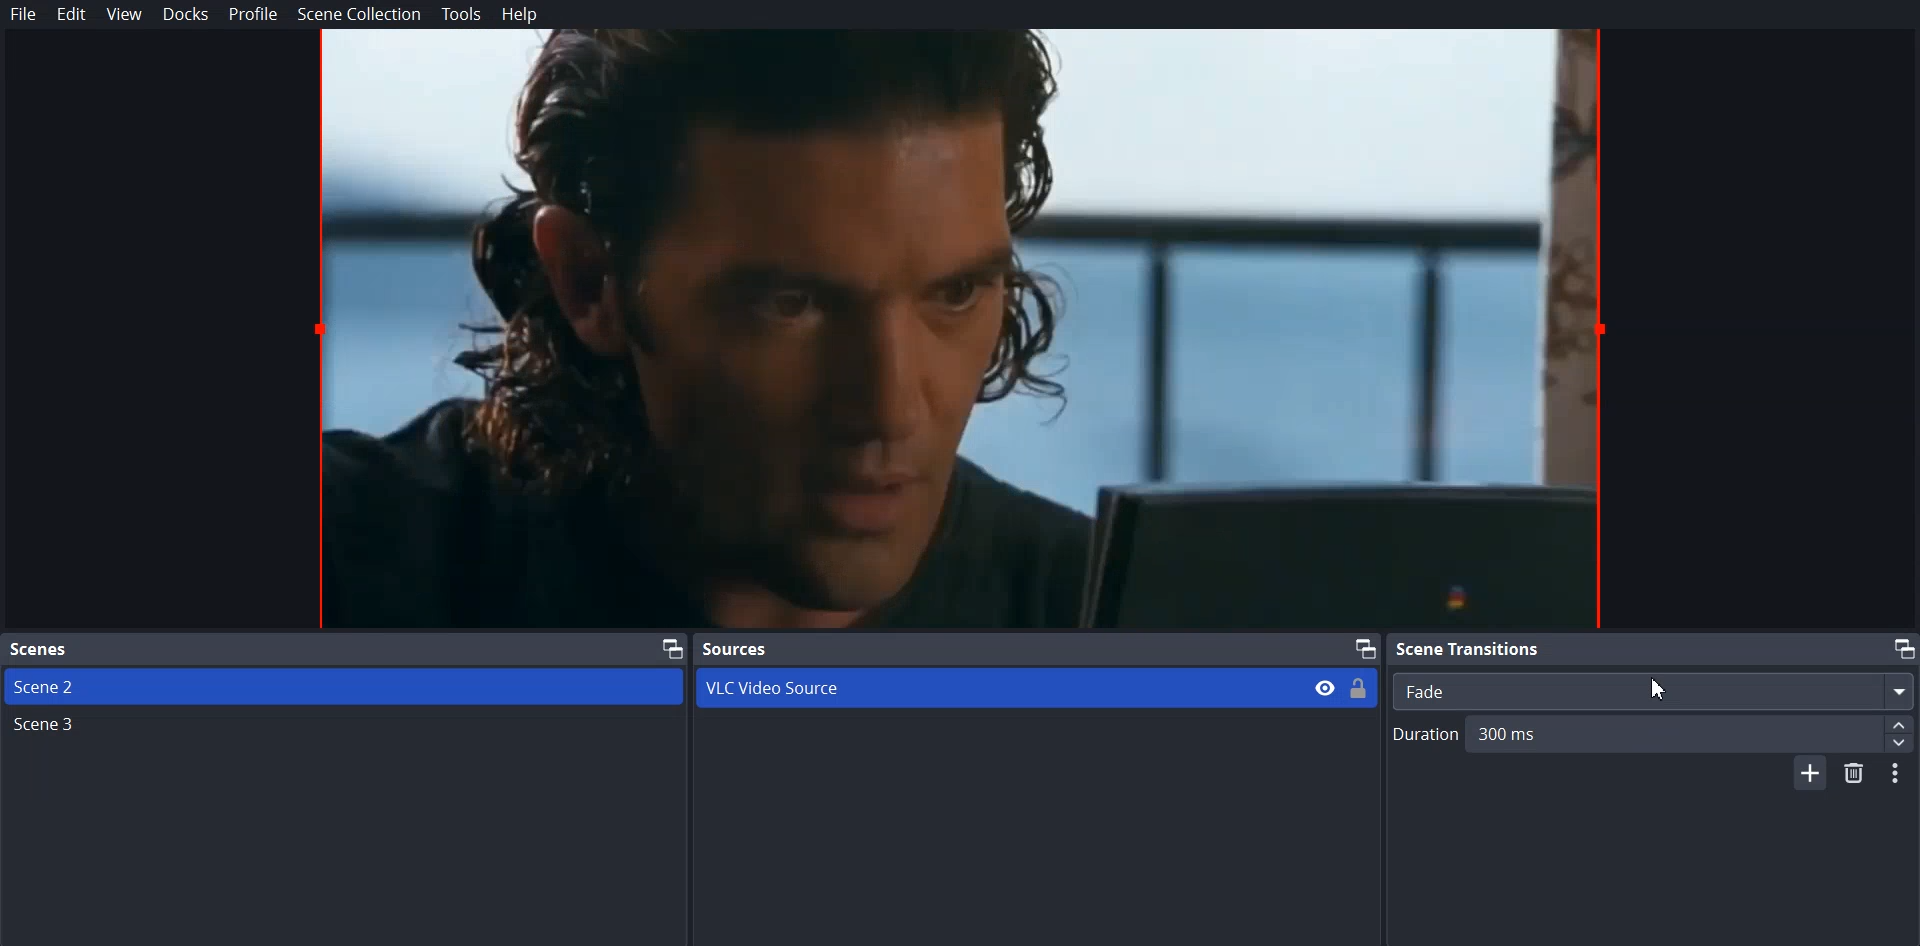 This screenshot has width=1920, height=946. Describe the element at coordinates (1901, 773) in the screenshot. I see `Transition Properties` at that location.